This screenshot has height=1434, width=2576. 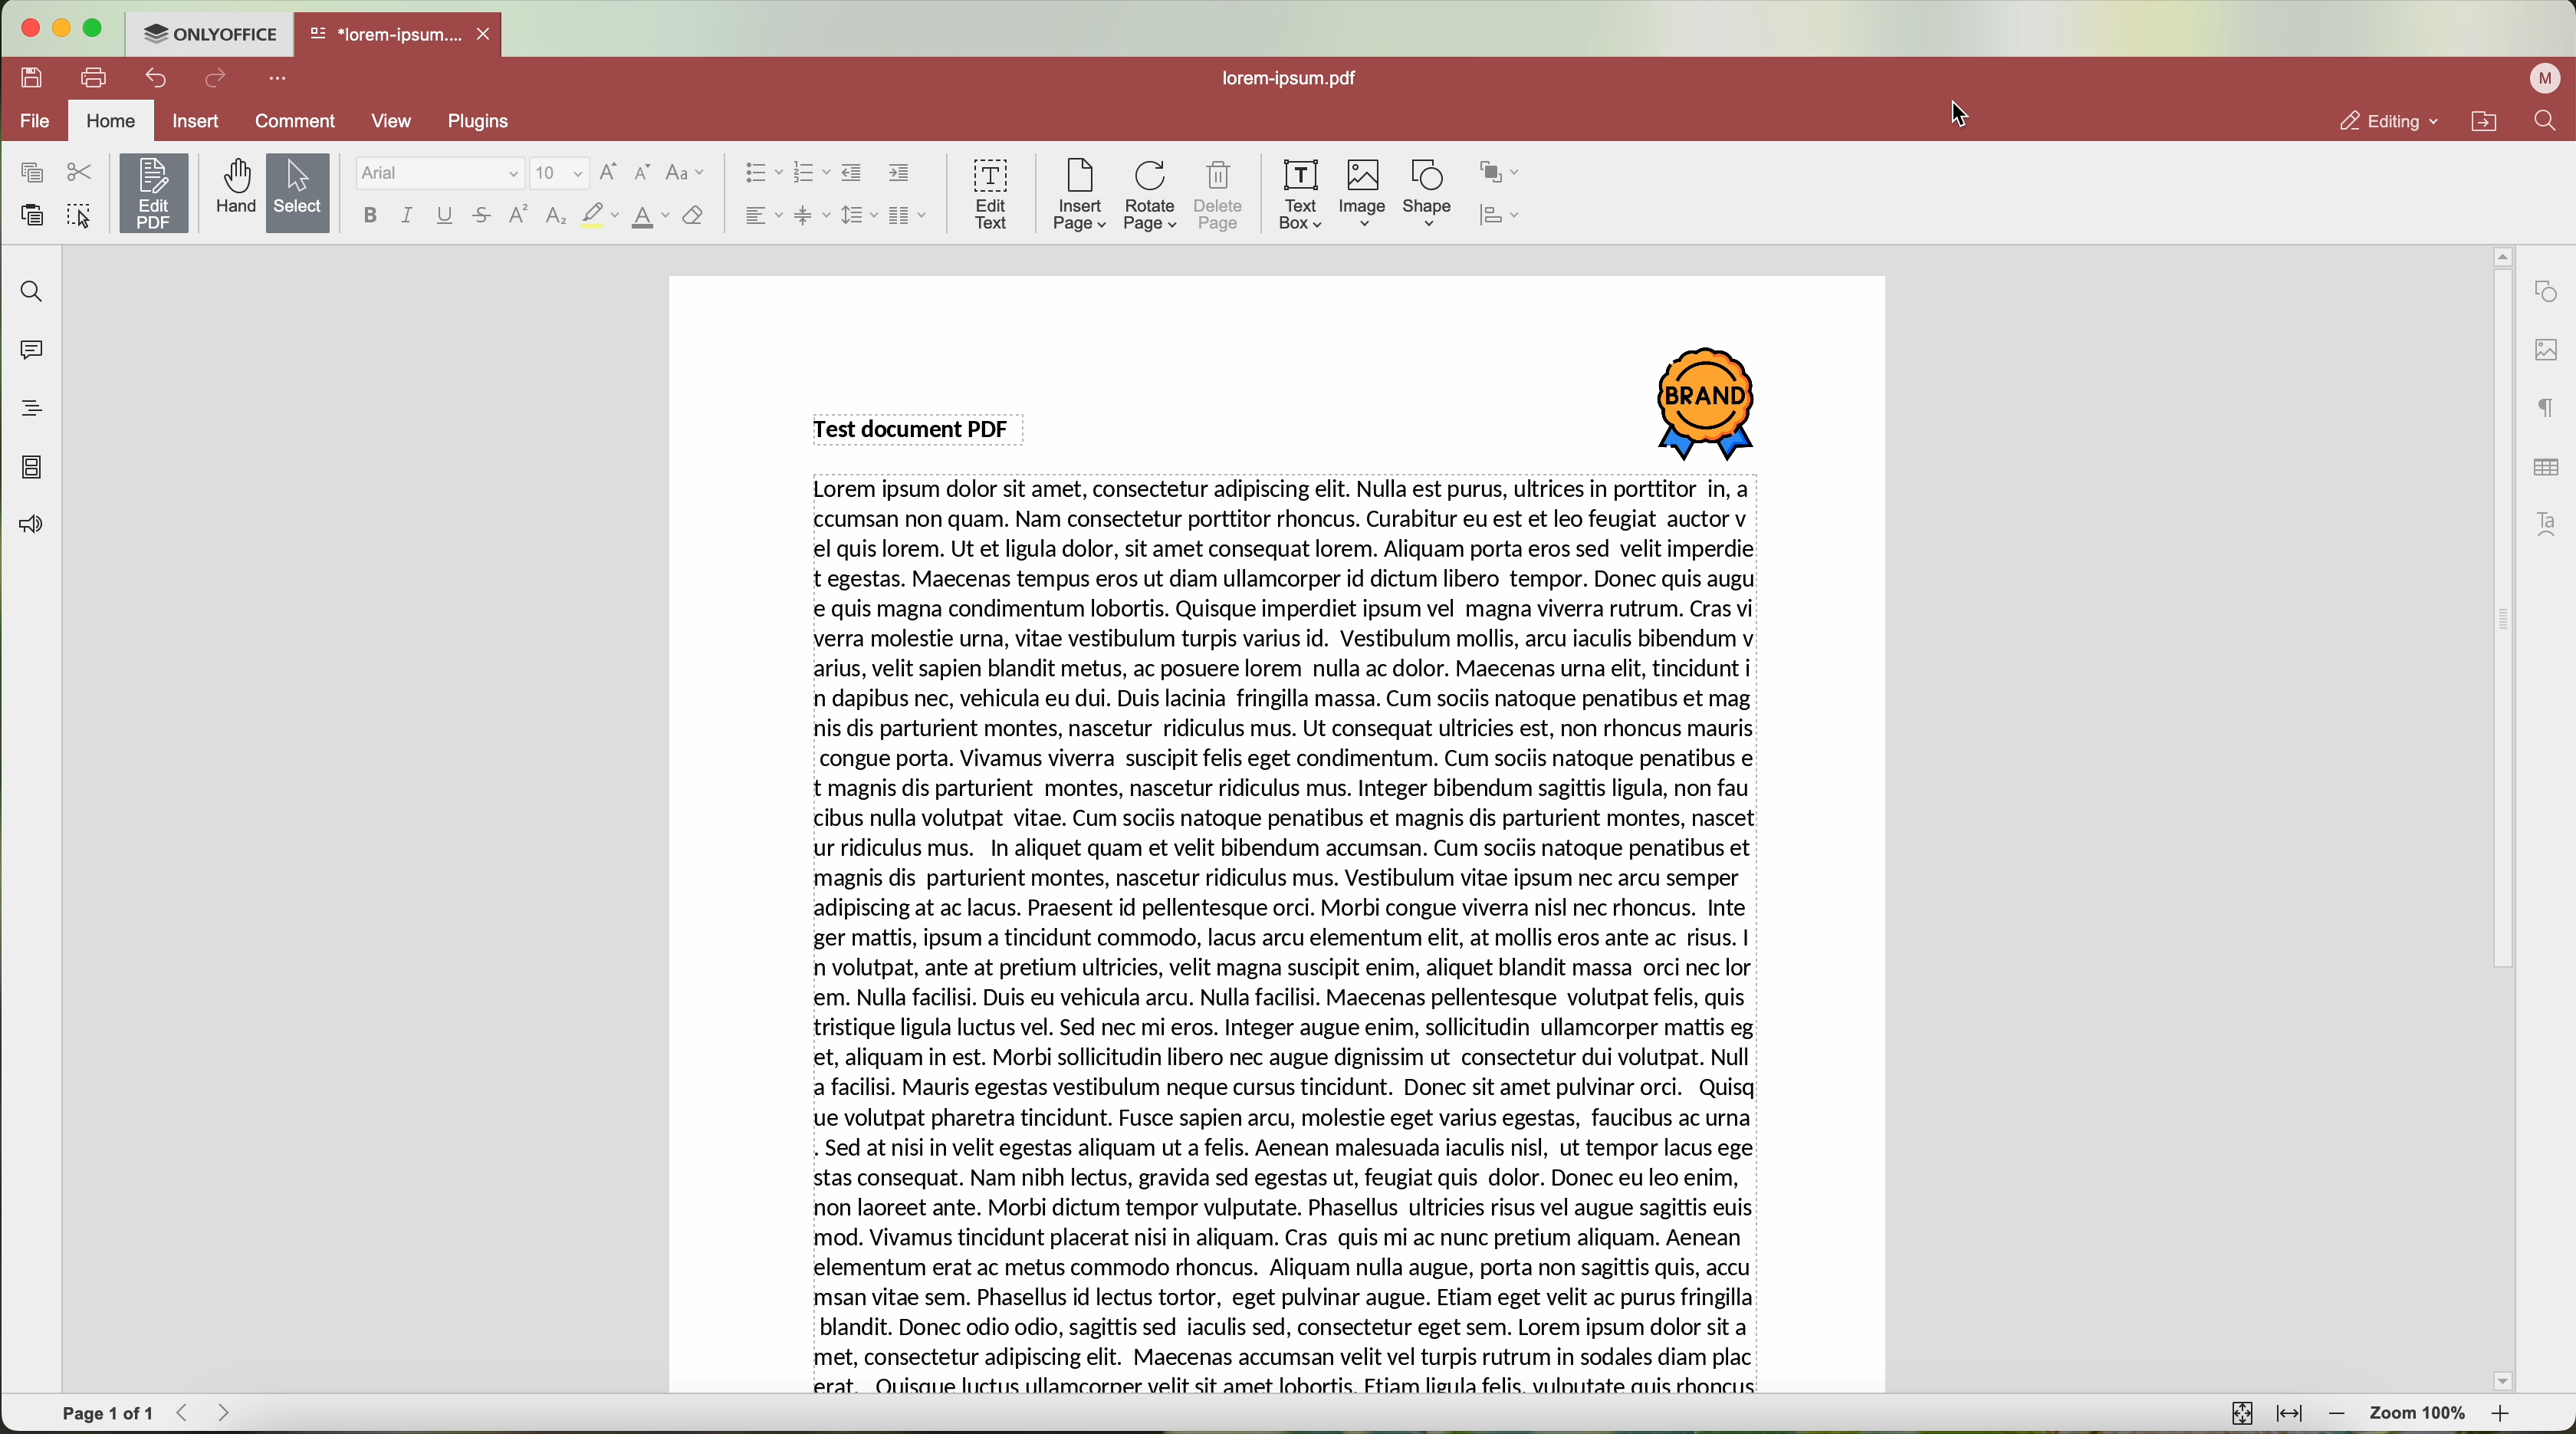 What do you see at coordinates (852, 173) in the screenshot?
I see `decrease indent` at bounding box center [852, 173].